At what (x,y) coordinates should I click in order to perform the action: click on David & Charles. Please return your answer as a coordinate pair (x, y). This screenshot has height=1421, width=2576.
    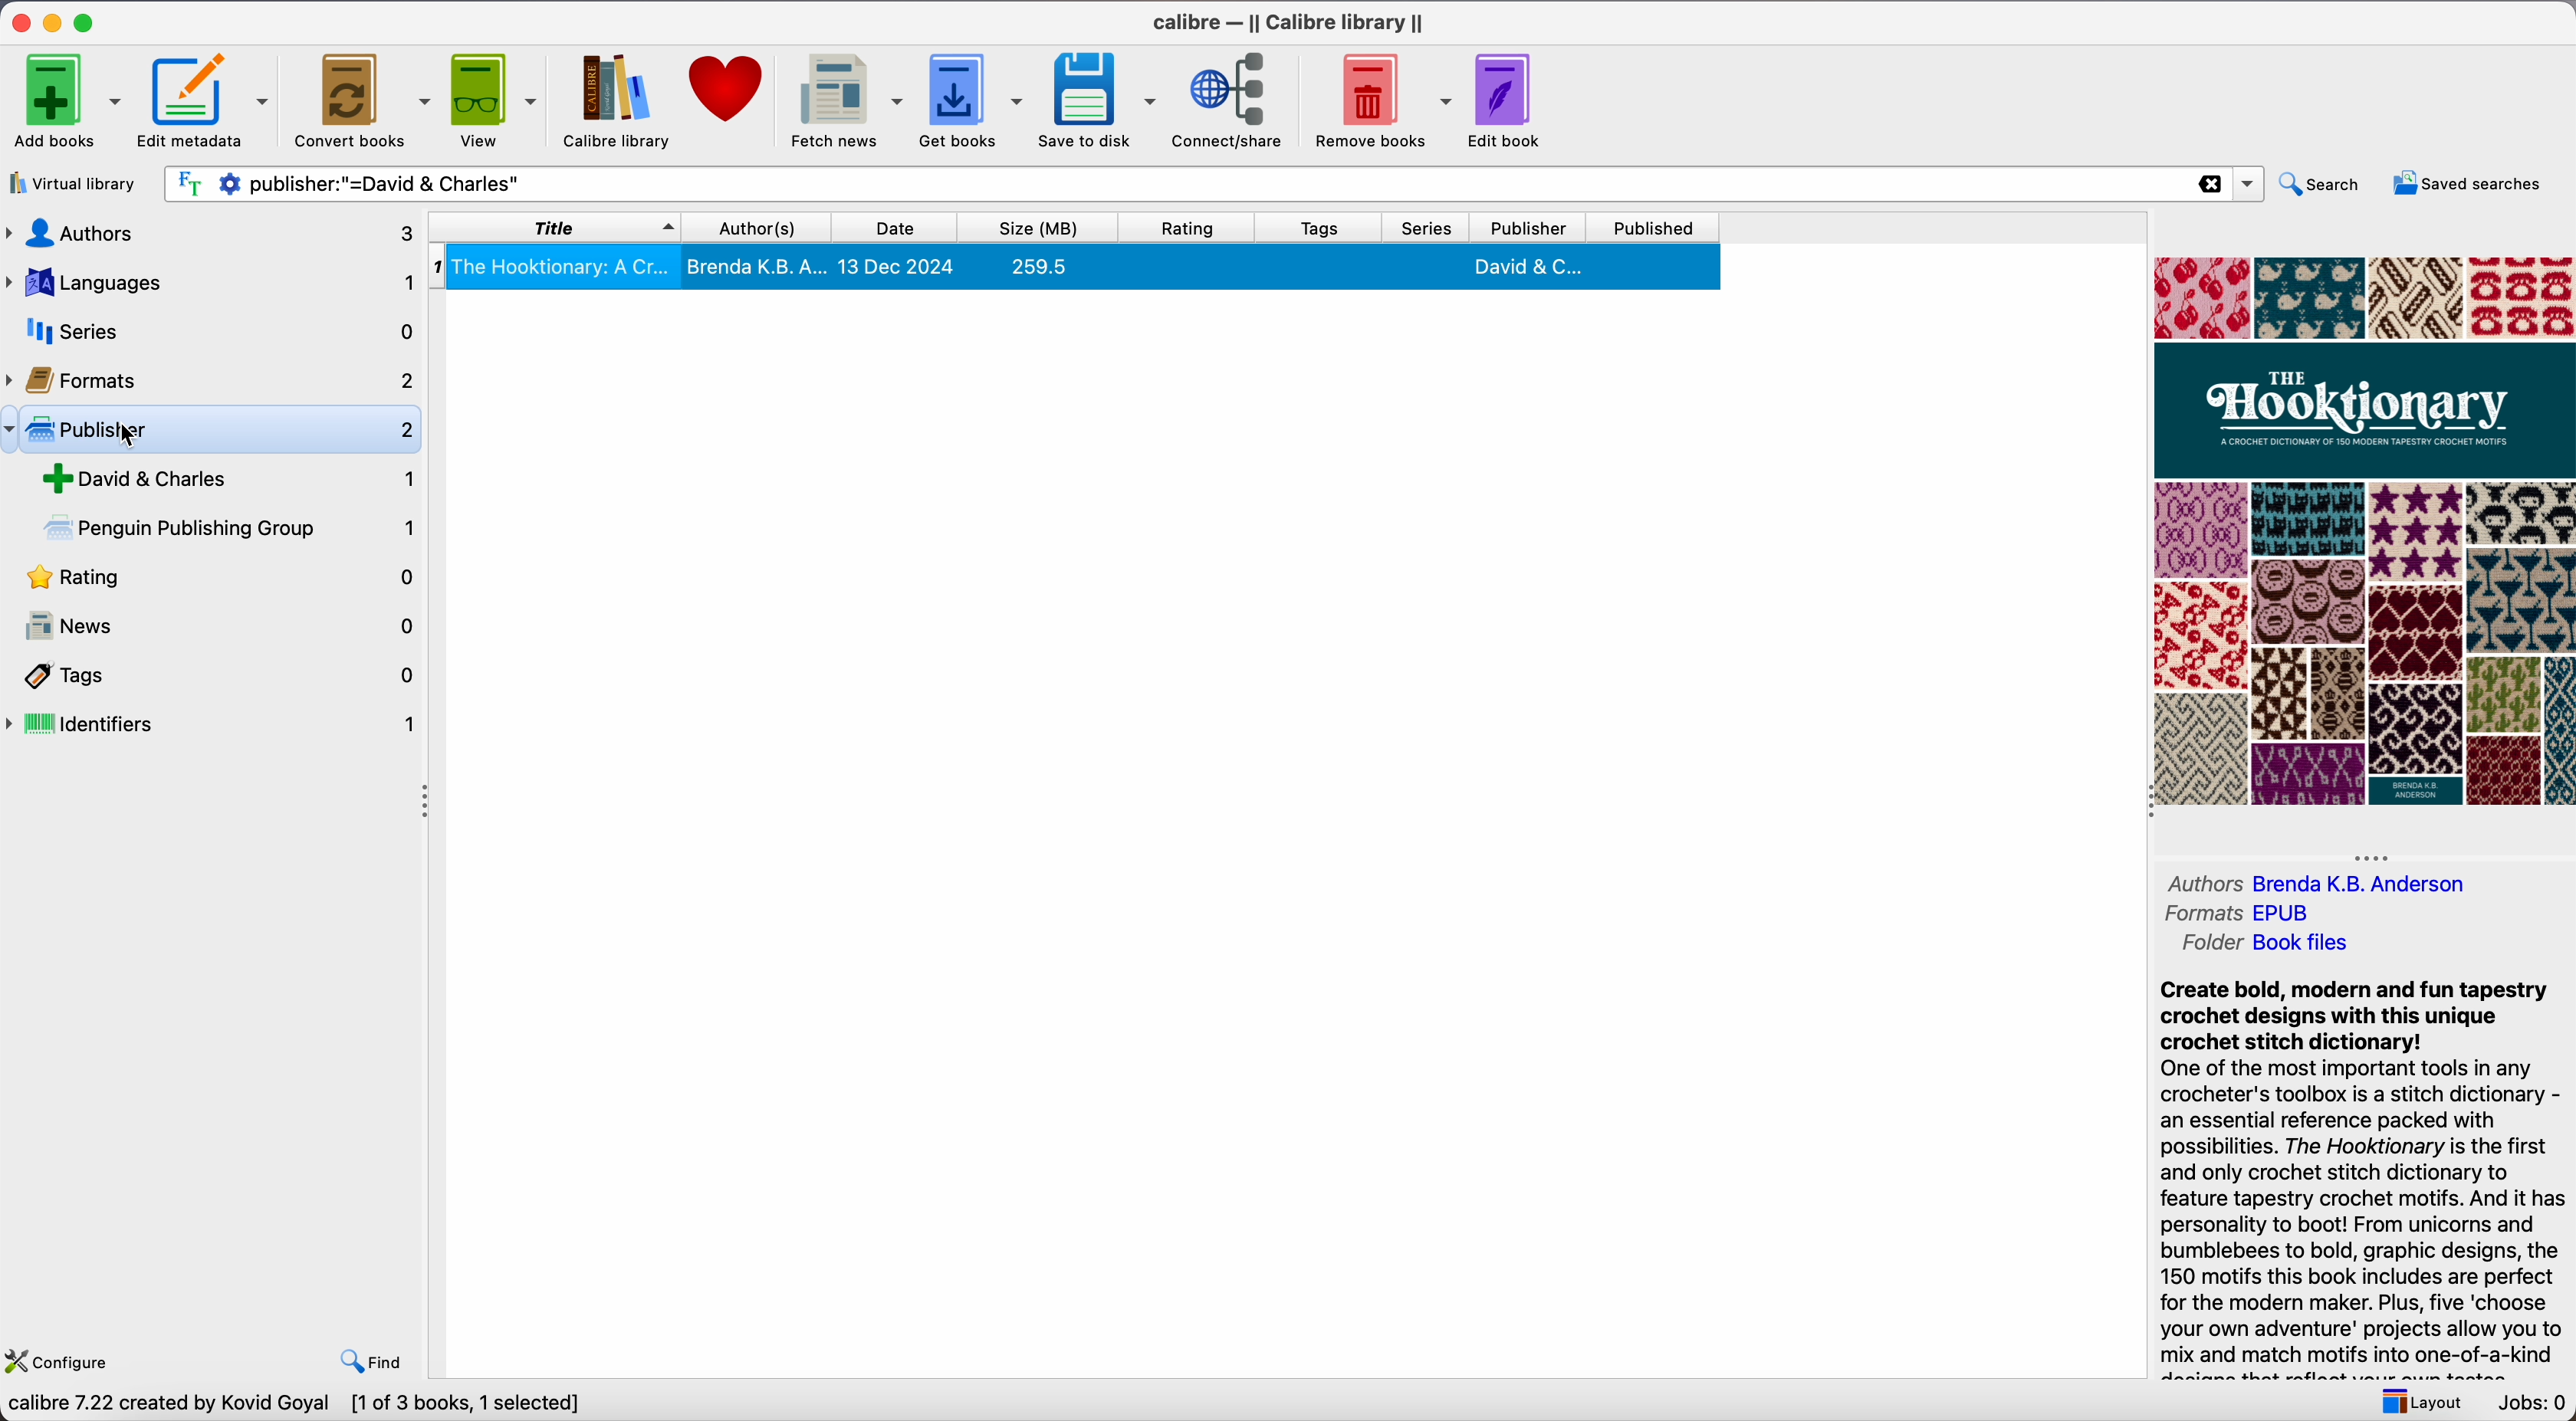
    Looking at the image, I should click on (226, 479).